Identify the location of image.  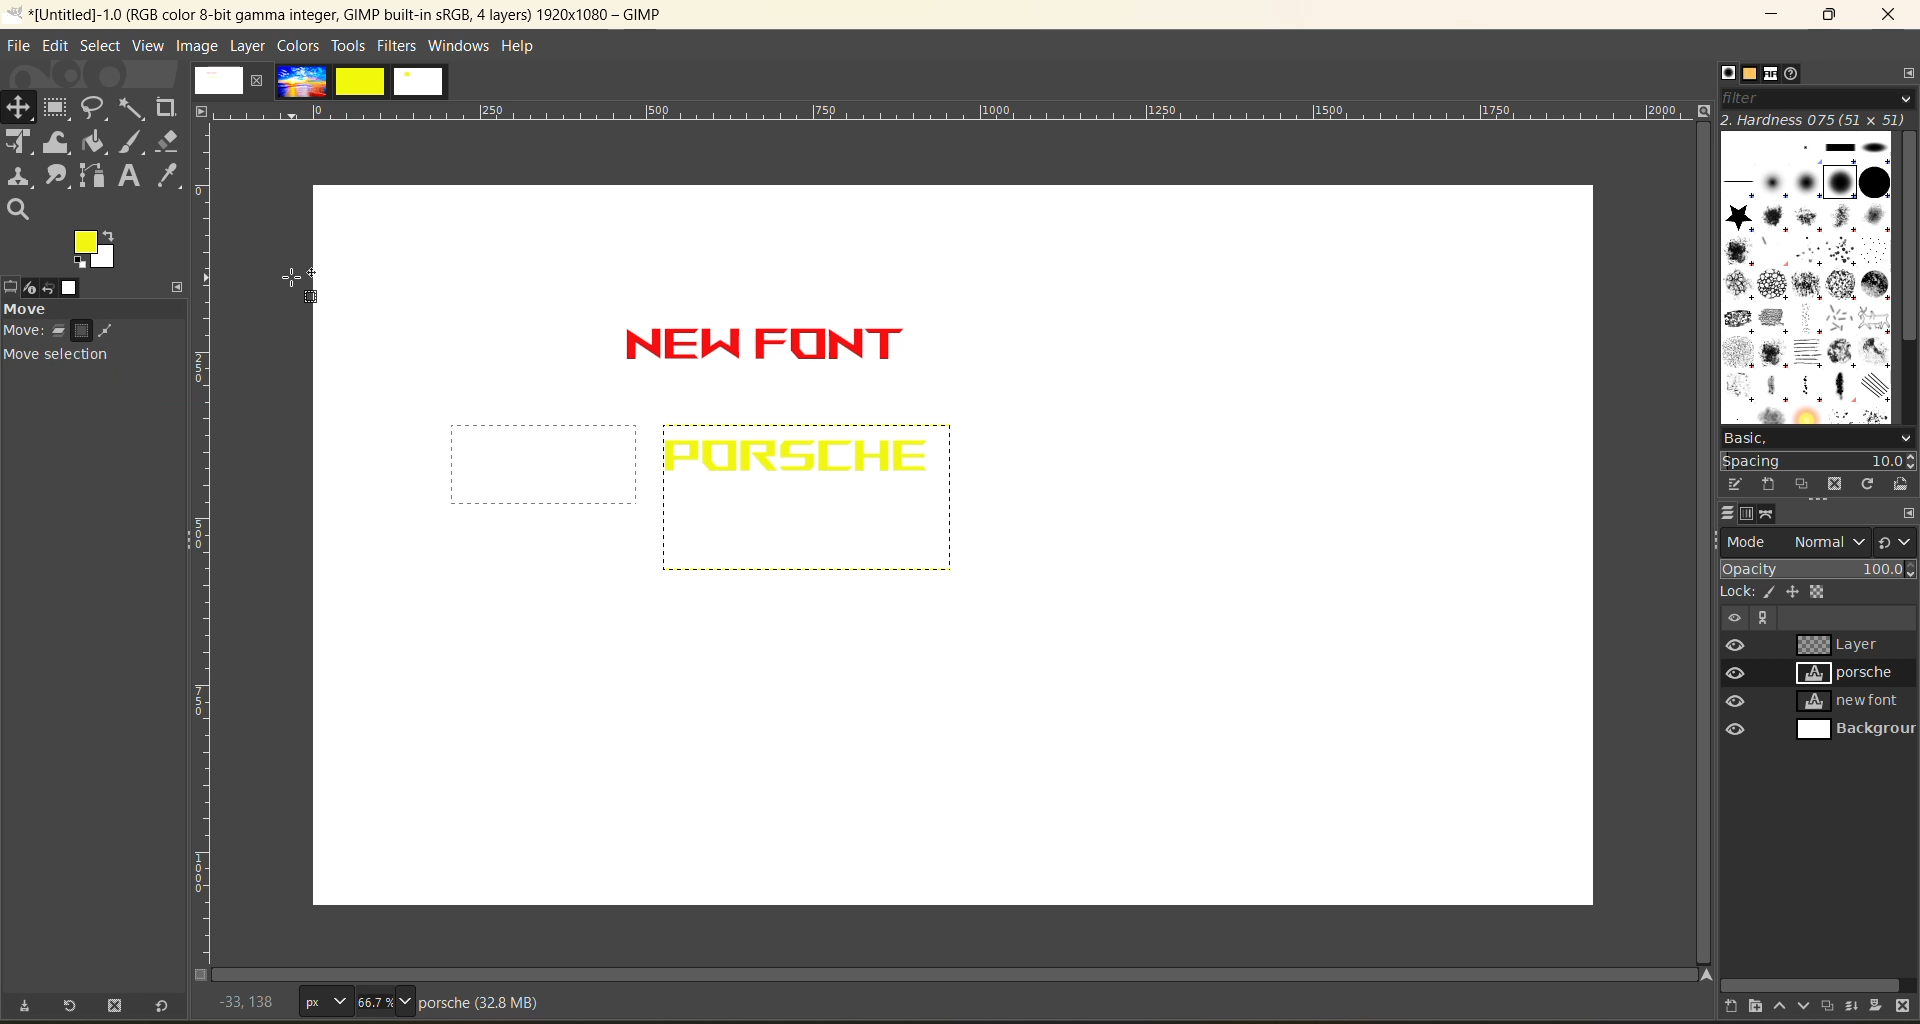
(70, 289).